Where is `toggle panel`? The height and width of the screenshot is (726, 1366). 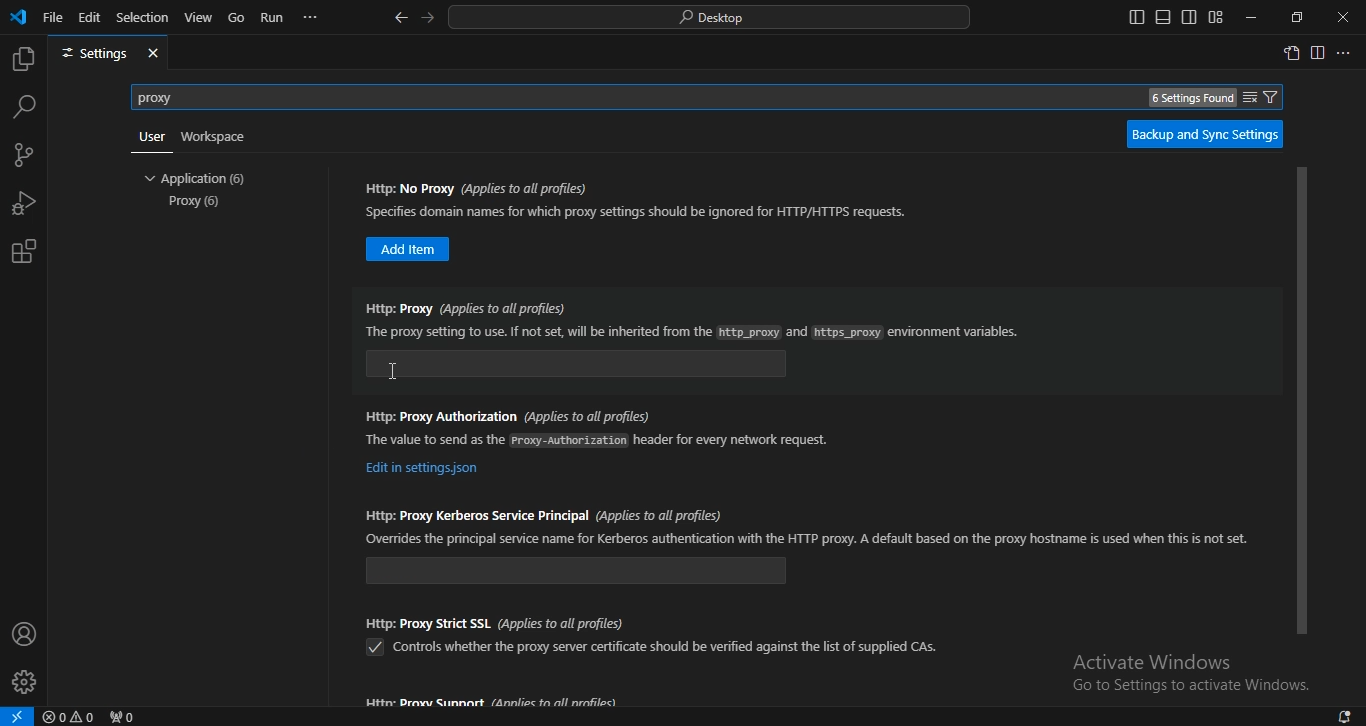 toggle panel is located at coordinates (1161, 16).